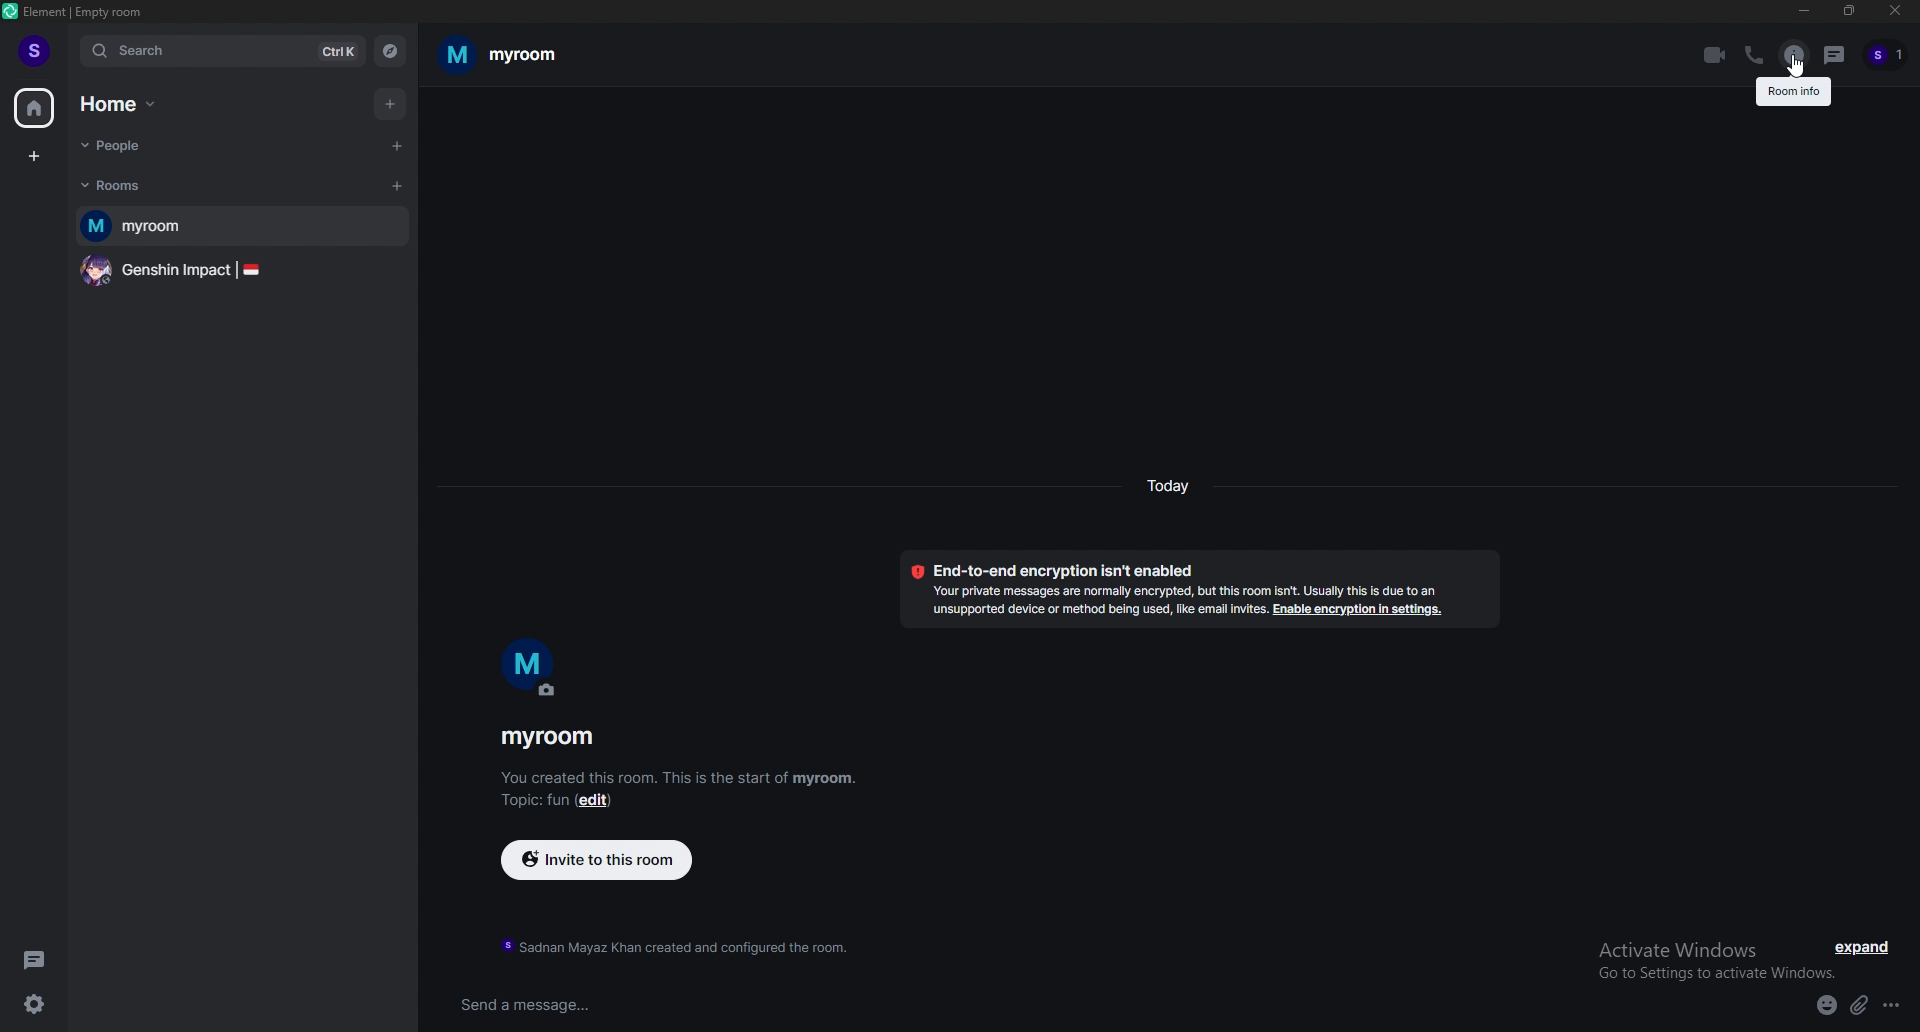 The image size is (1920, 1032). I want to click on minimize, so click(1806, 13).